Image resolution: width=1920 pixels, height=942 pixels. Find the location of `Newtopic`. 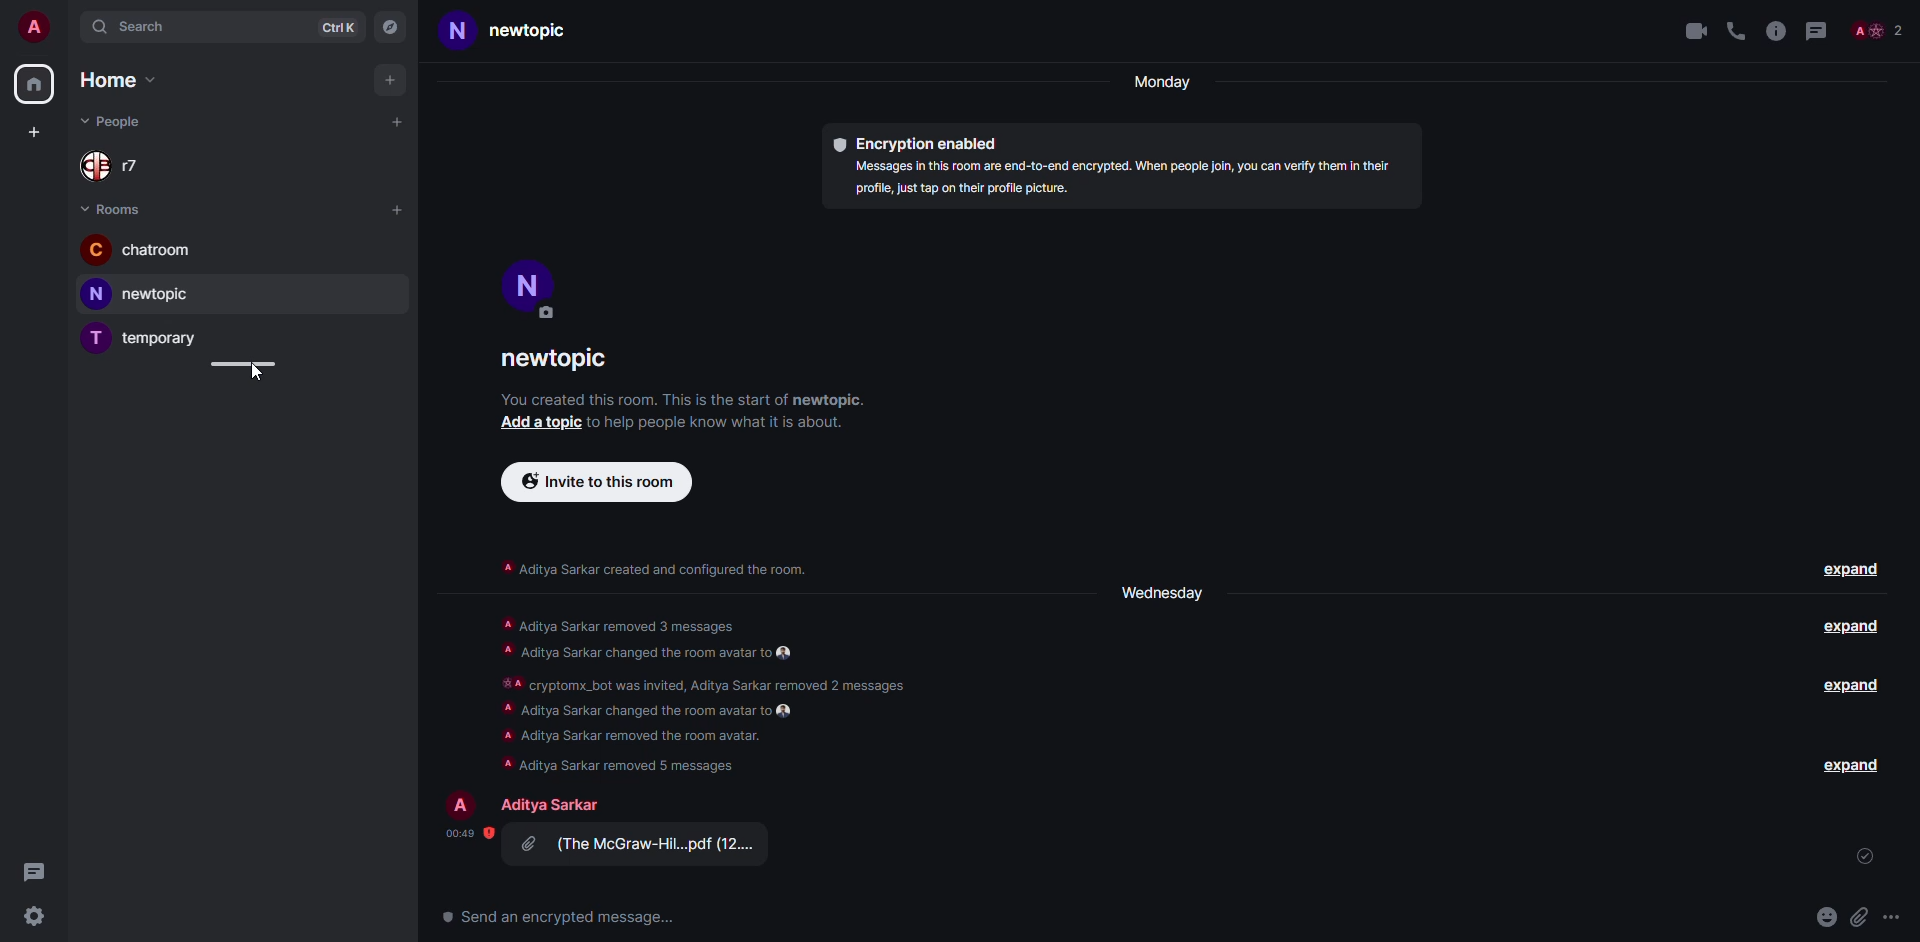

Newtopic is located at coordinates (496, 35).